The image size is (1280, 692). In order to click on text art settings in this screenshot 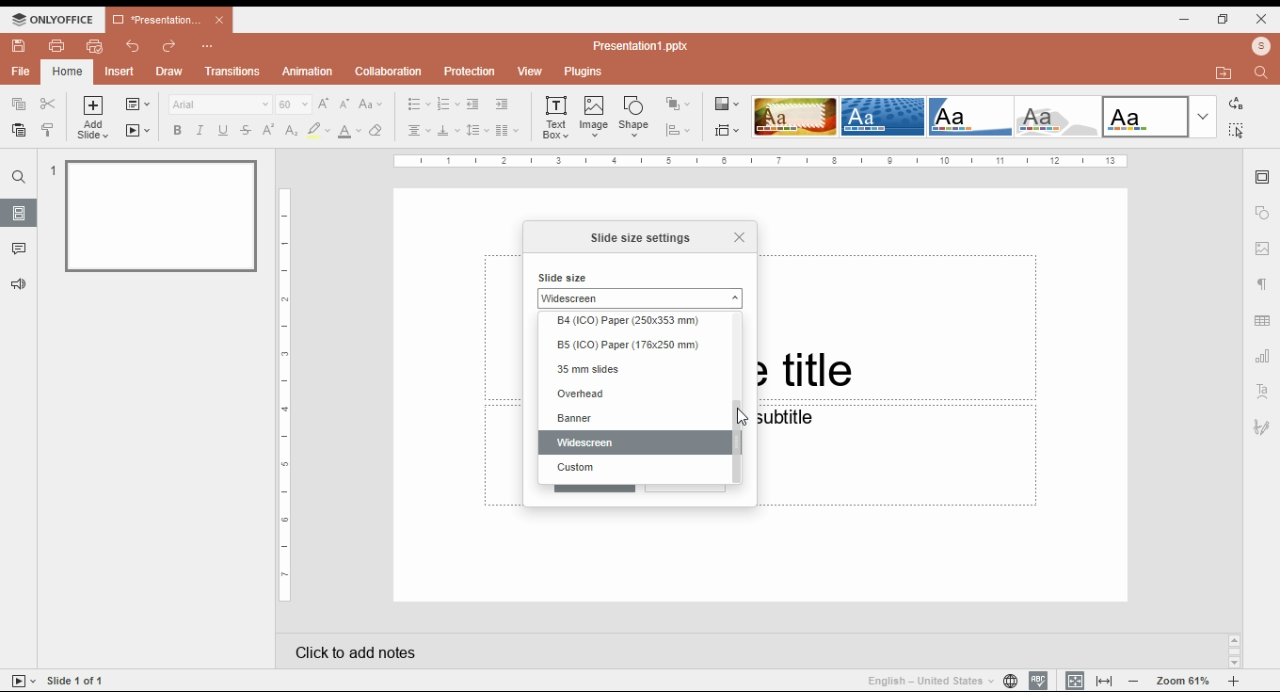, I will do `click(1263, 390)`.